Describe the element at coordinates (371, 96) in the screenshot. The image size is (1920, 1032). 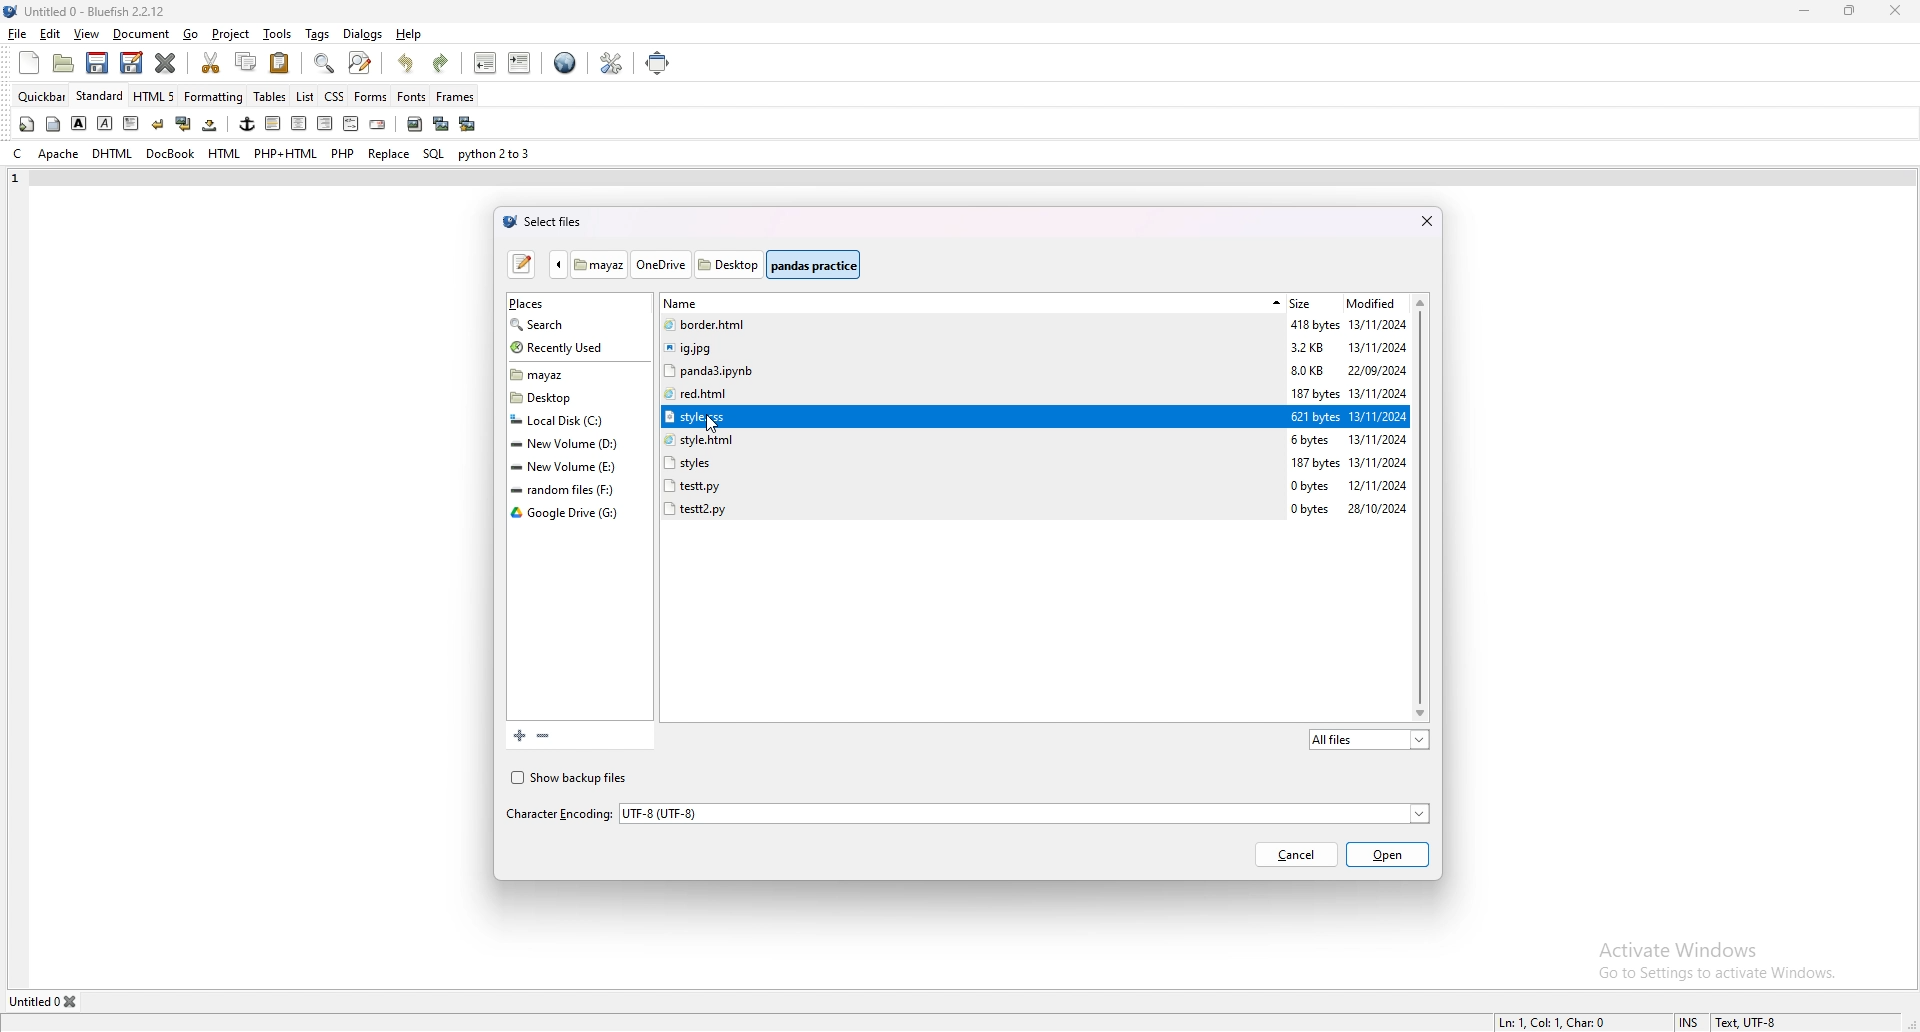
I see `forms` at that location.